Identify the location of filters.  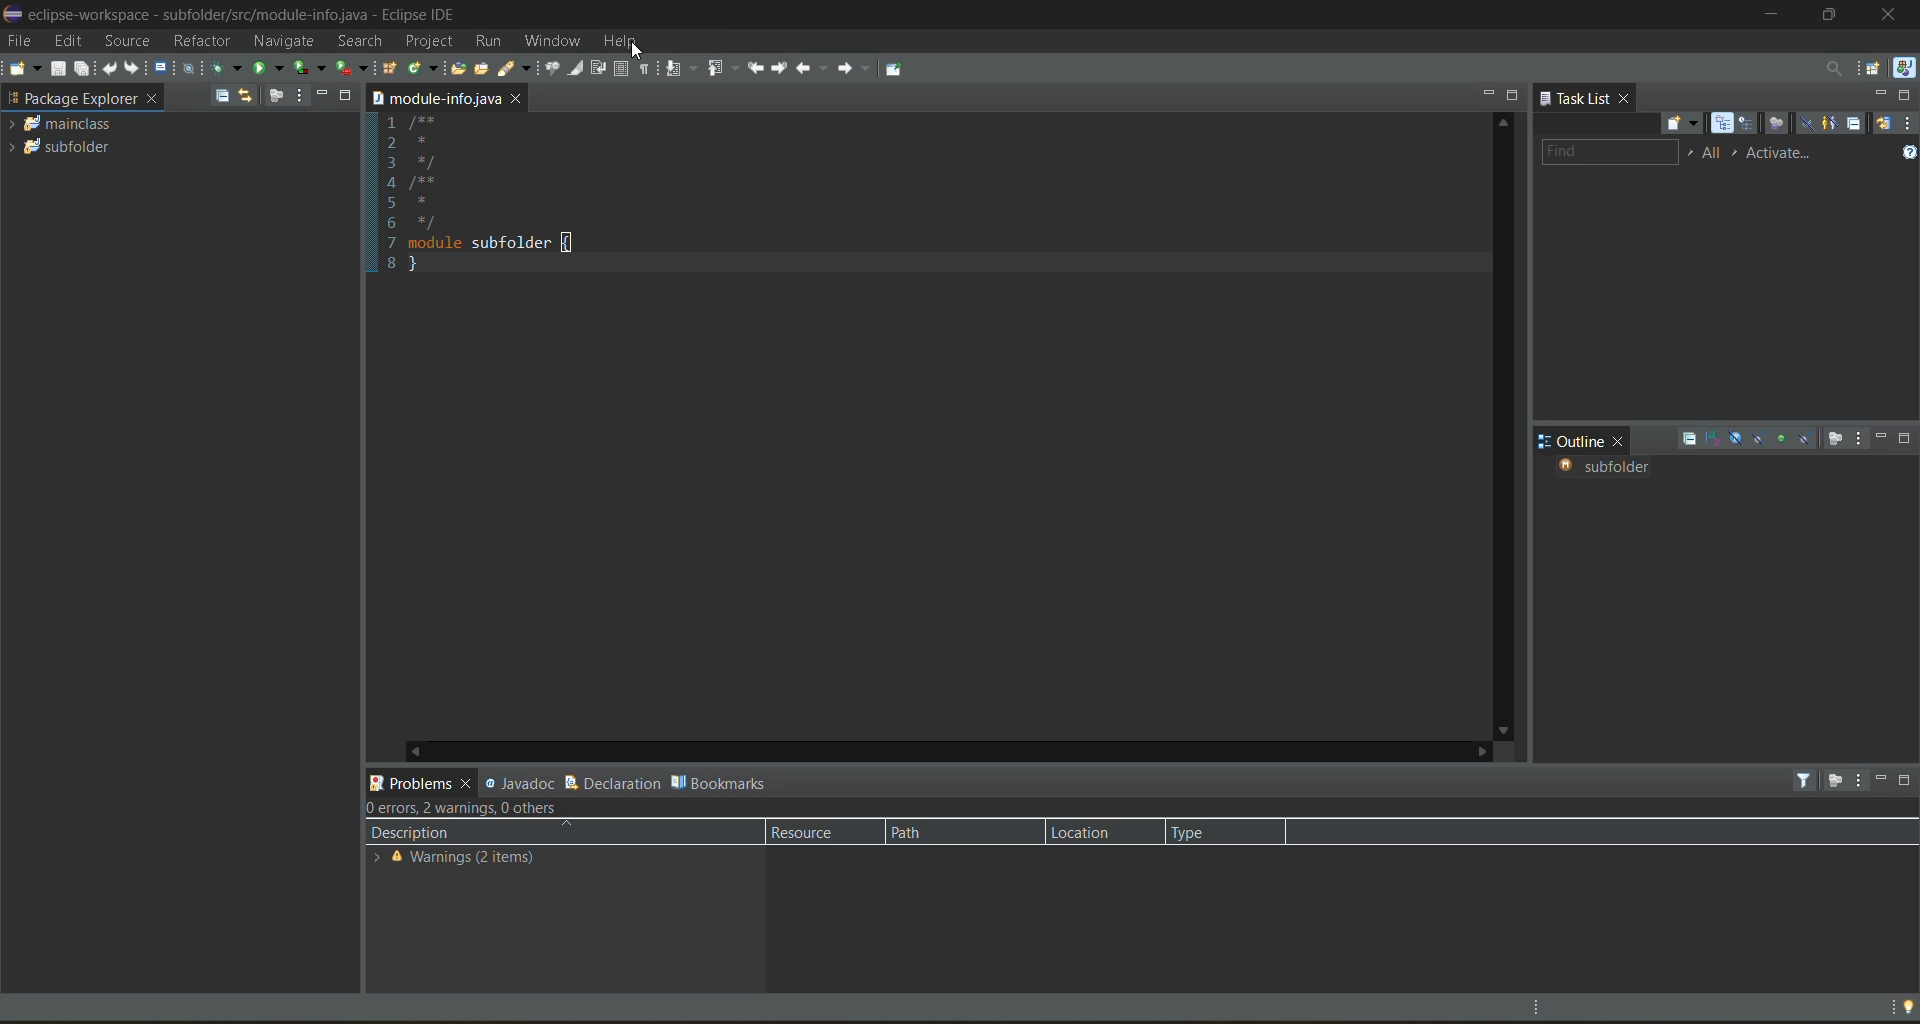
(1807, 781).